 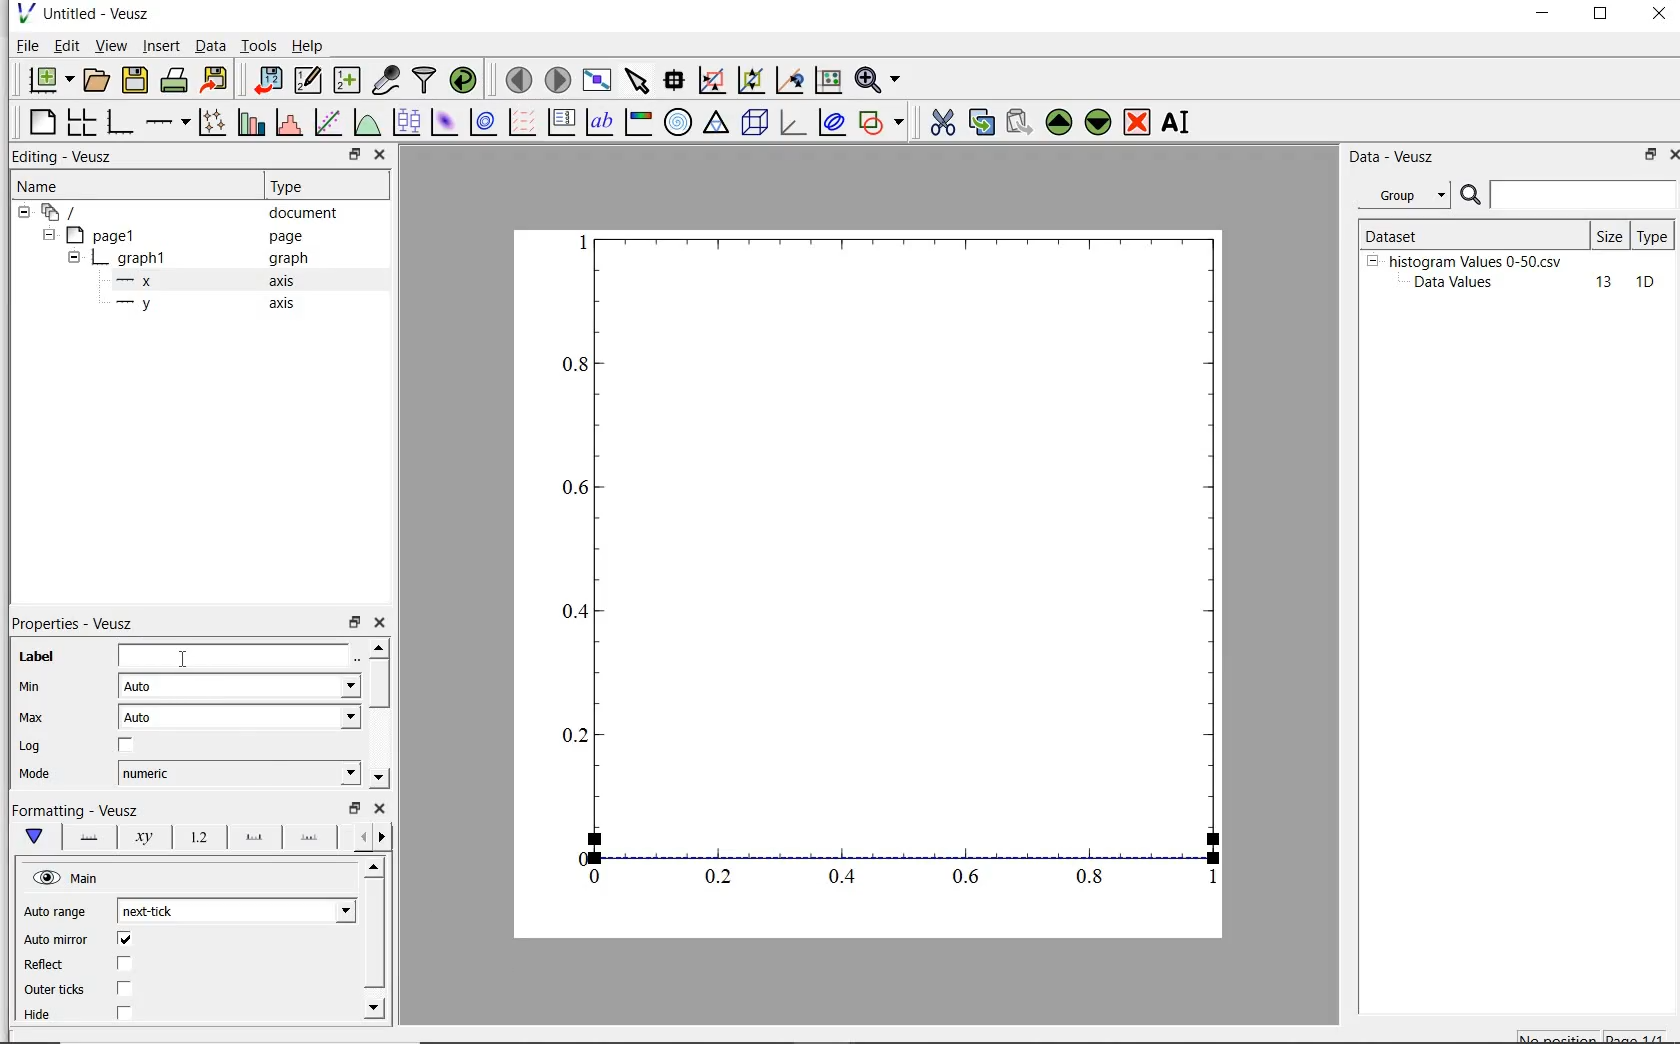 What do you see at coordinates (138, 283) in the screenshot?
I see `x- axis` at bounding box center [138, 283].